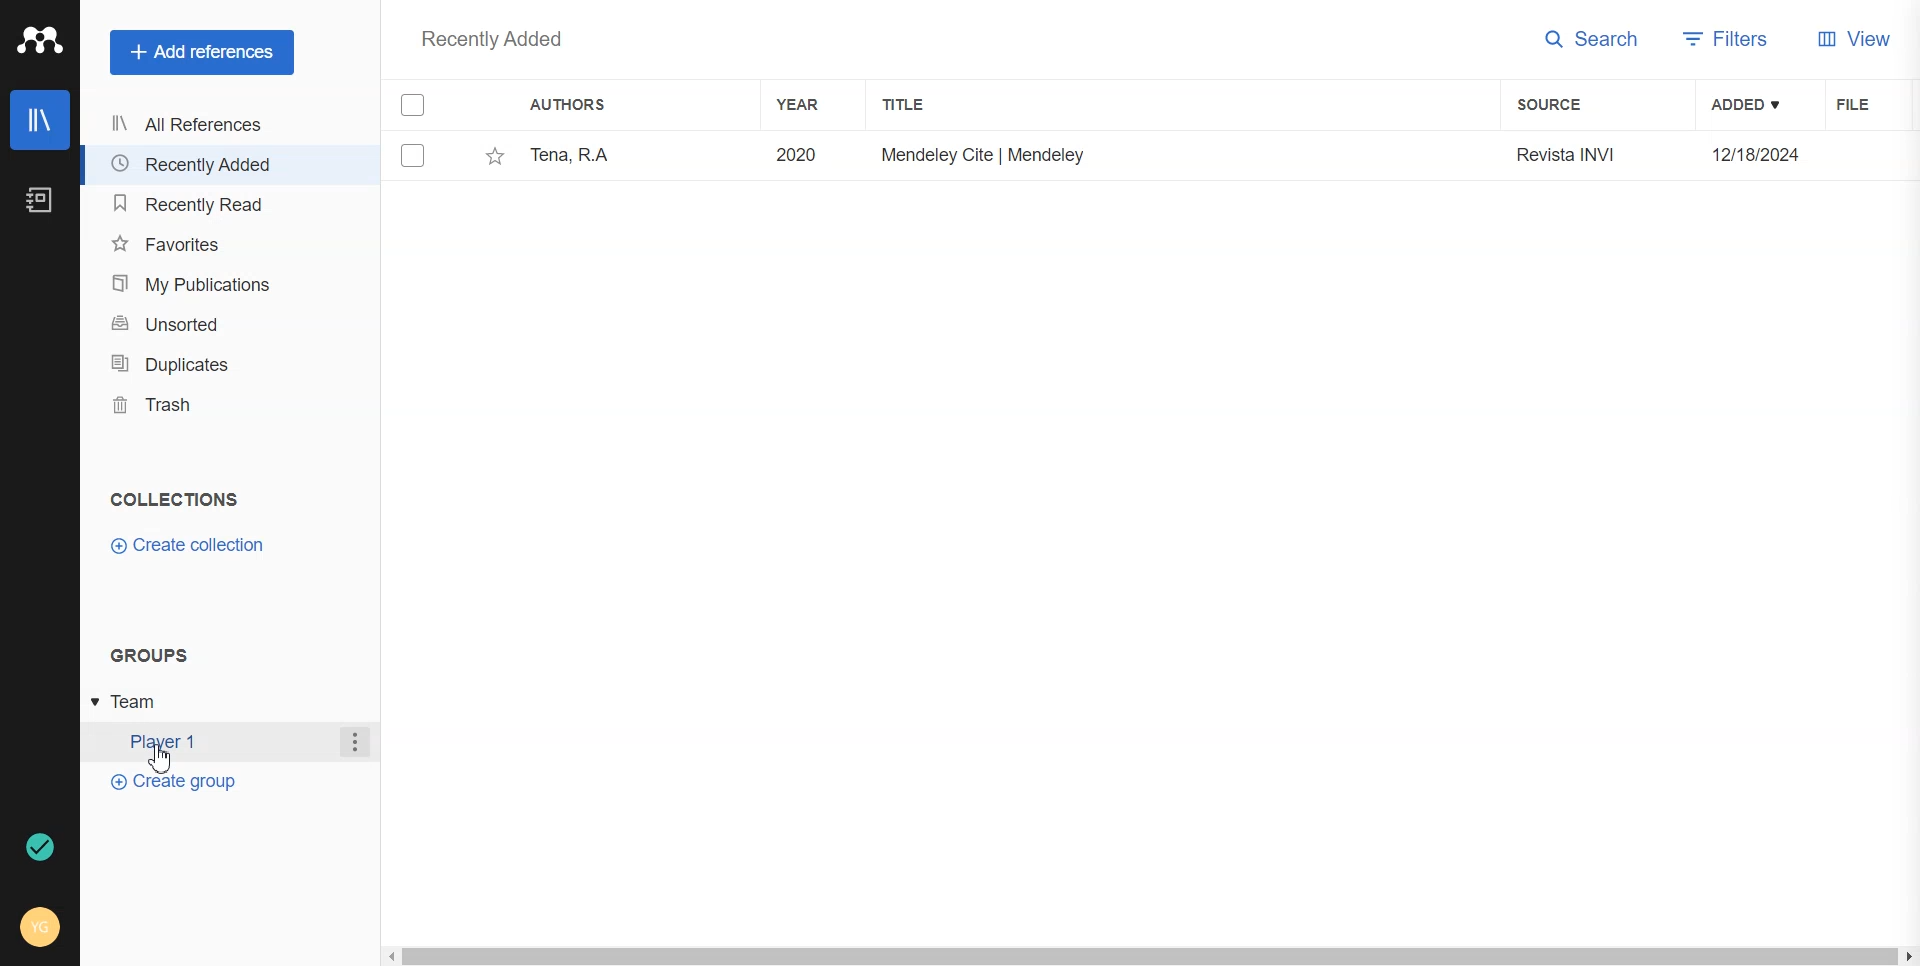 This screenshot has width=1920, height=966. Describe the element at coordinates (202, 204) in the screenshot. I see `Recently Read` at that location.